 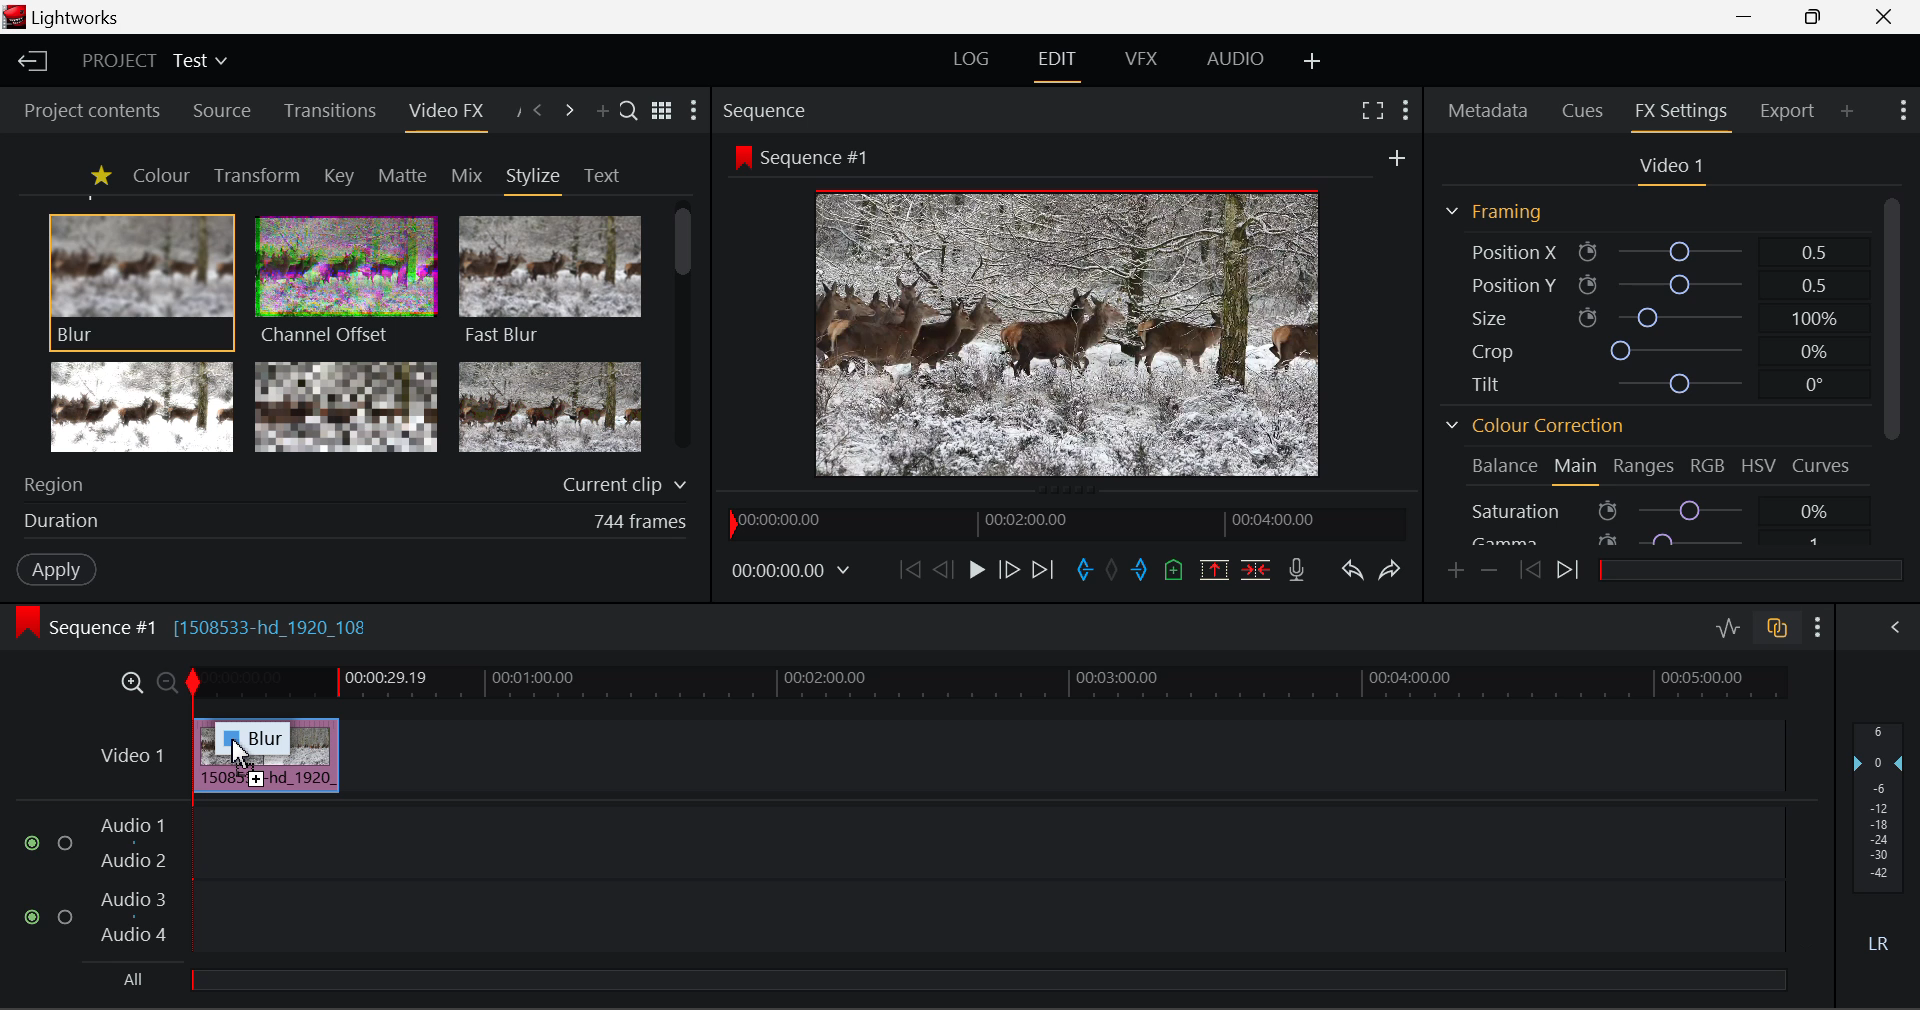 I want to click on Toggle list & title view, so click(x=662, y=113).